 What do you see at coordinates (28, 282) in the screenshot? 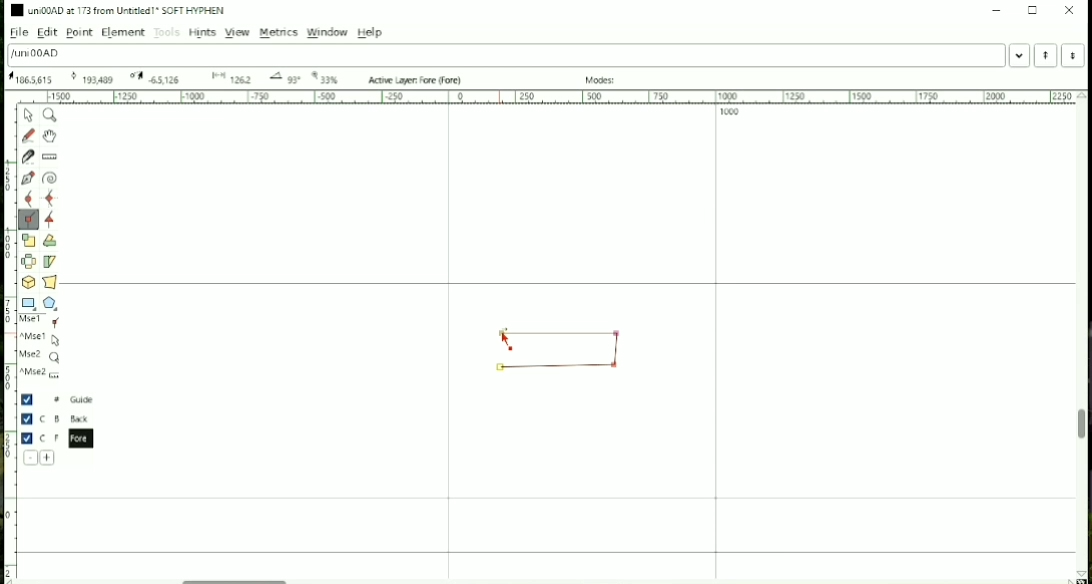
I see `Rotate the selection in 3D and project back to plane` at bounding box center [28, 282].